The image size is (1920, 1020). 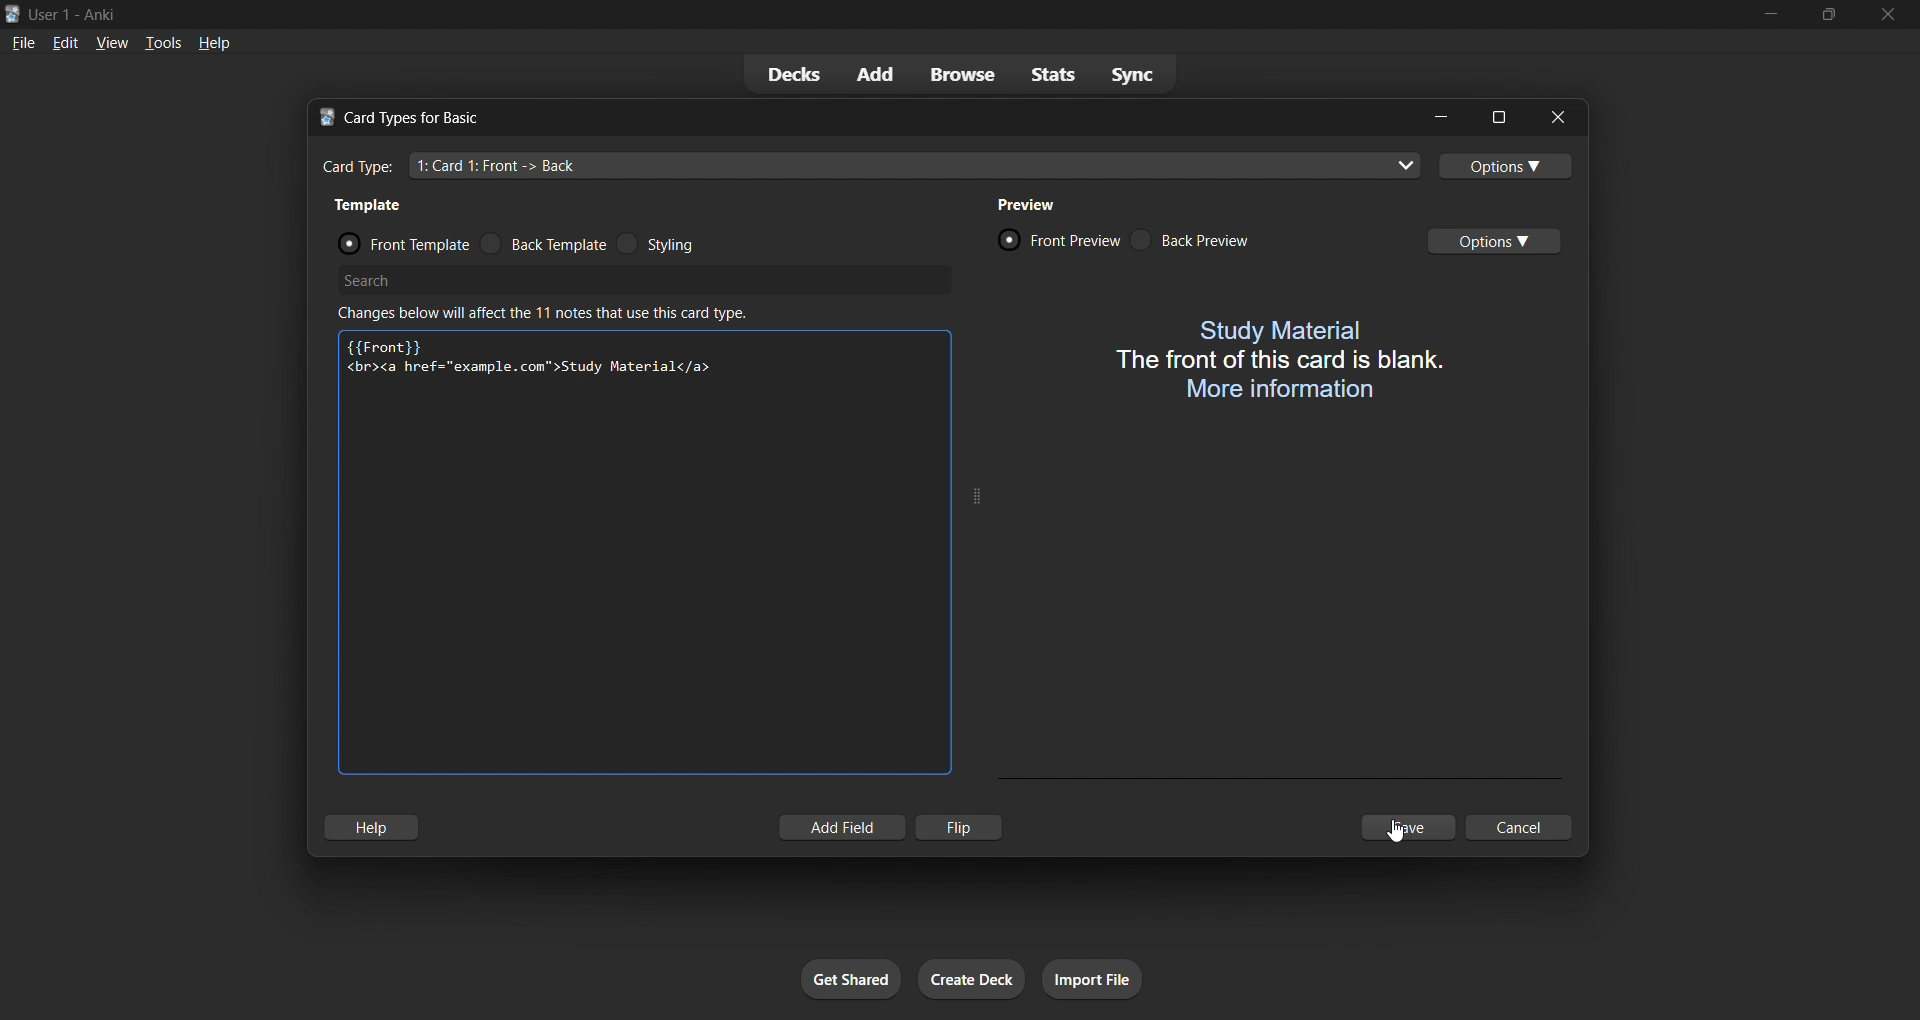 What do you see at coordinates (217, 44) in the screenshot?
I see `help` at bounding box center [217, 44].